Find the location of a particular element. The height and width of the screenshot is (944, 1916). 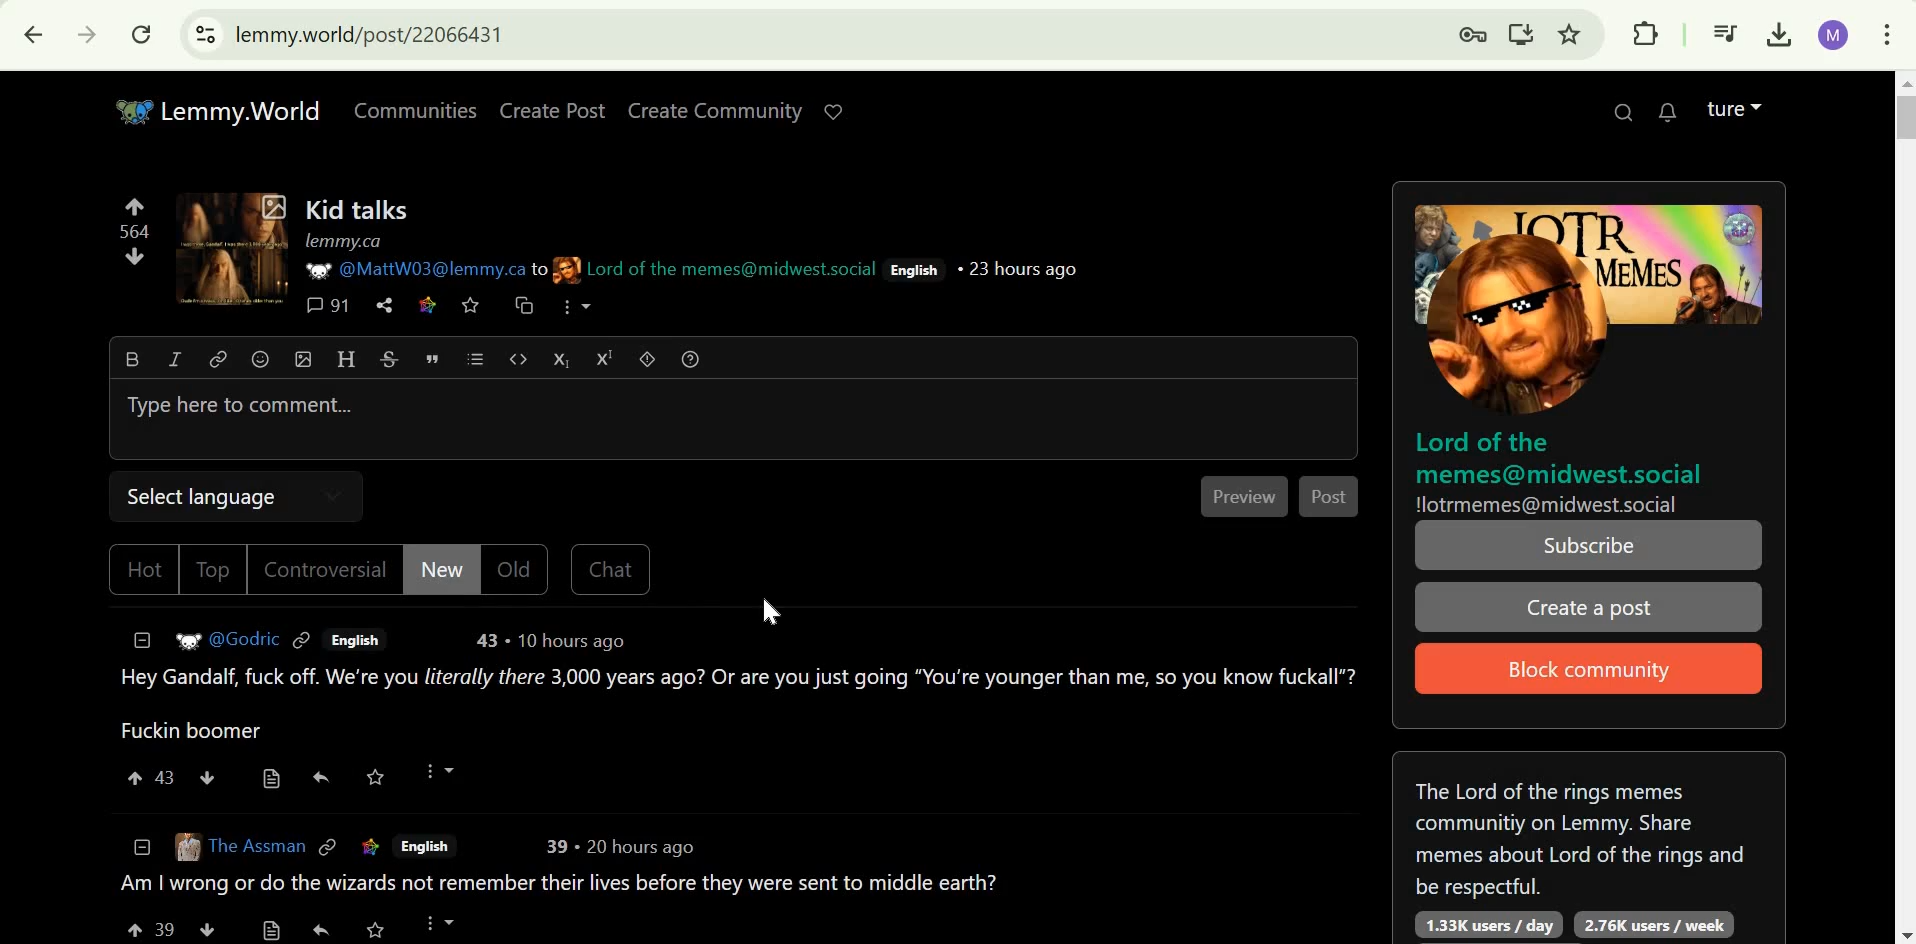

picture is located at coordinates (566, 270).